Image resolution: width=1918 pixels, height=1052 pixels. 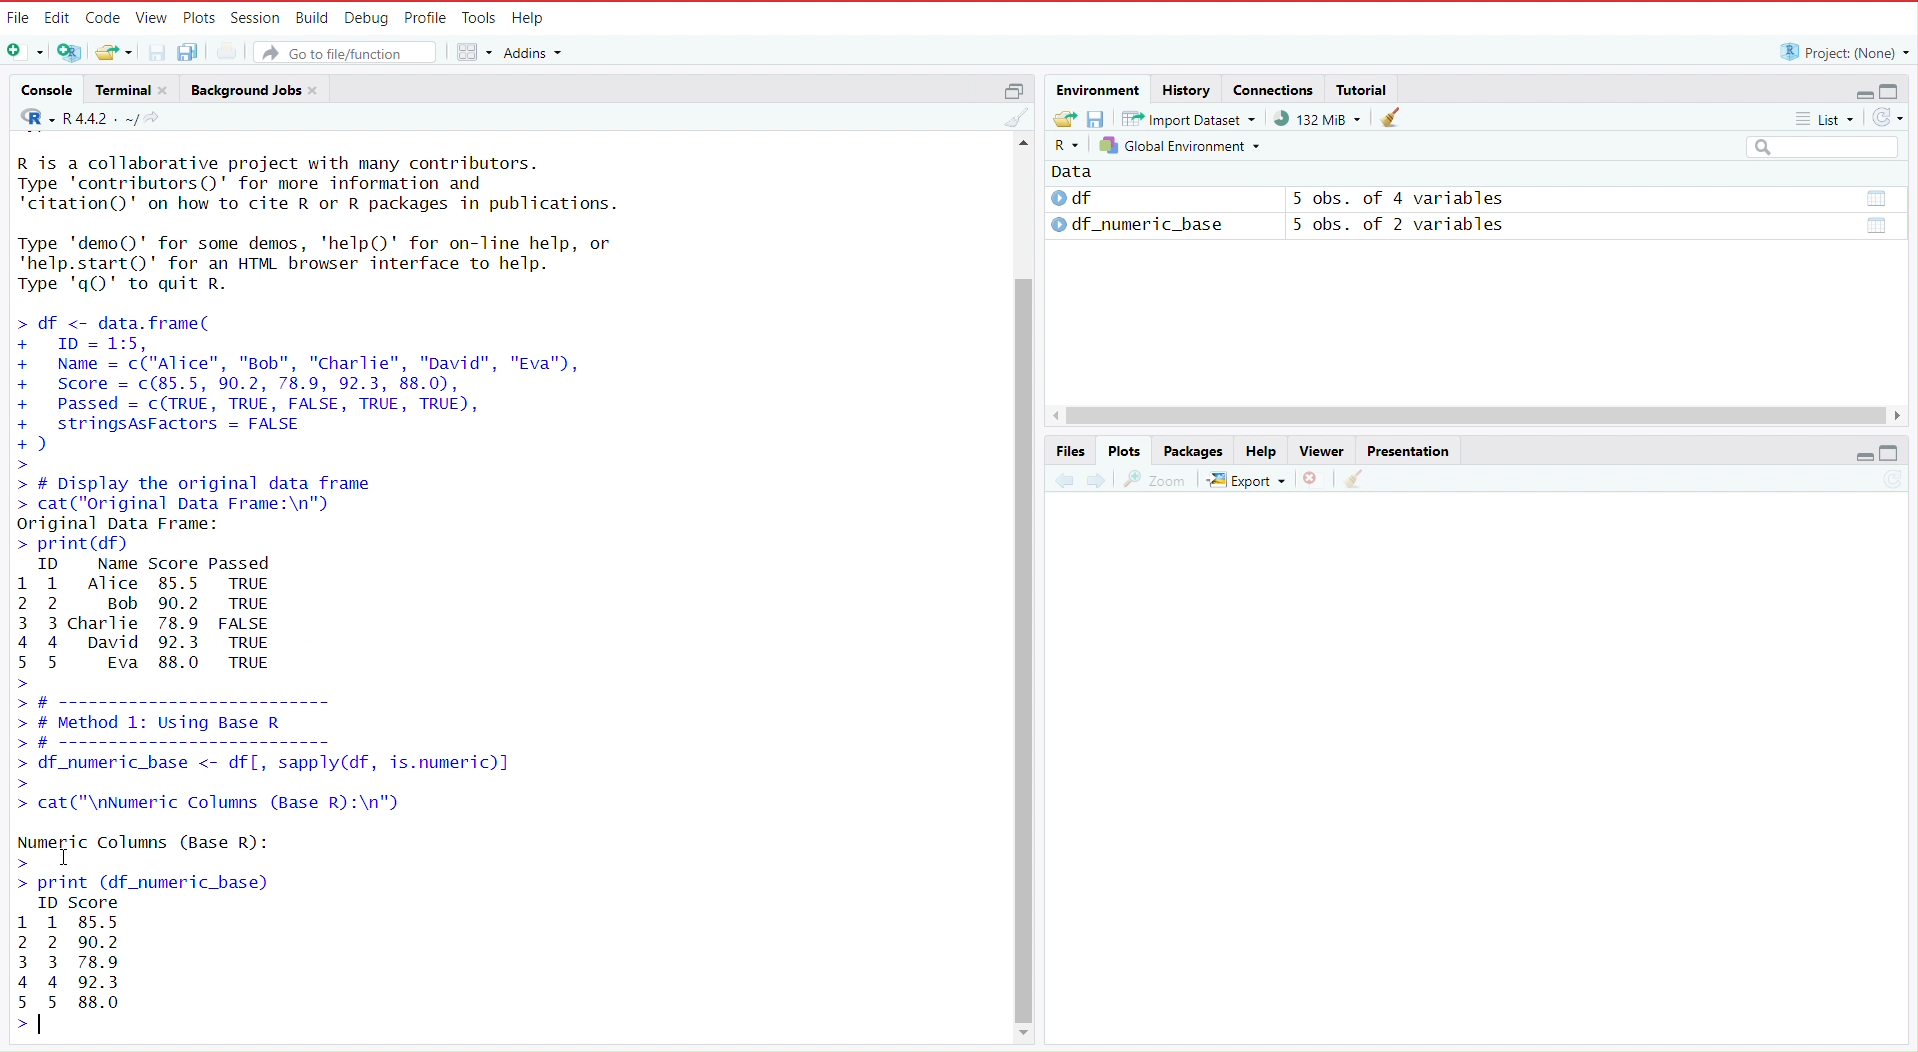 I want to click on Open an existing file, so click(x=117, y=52).